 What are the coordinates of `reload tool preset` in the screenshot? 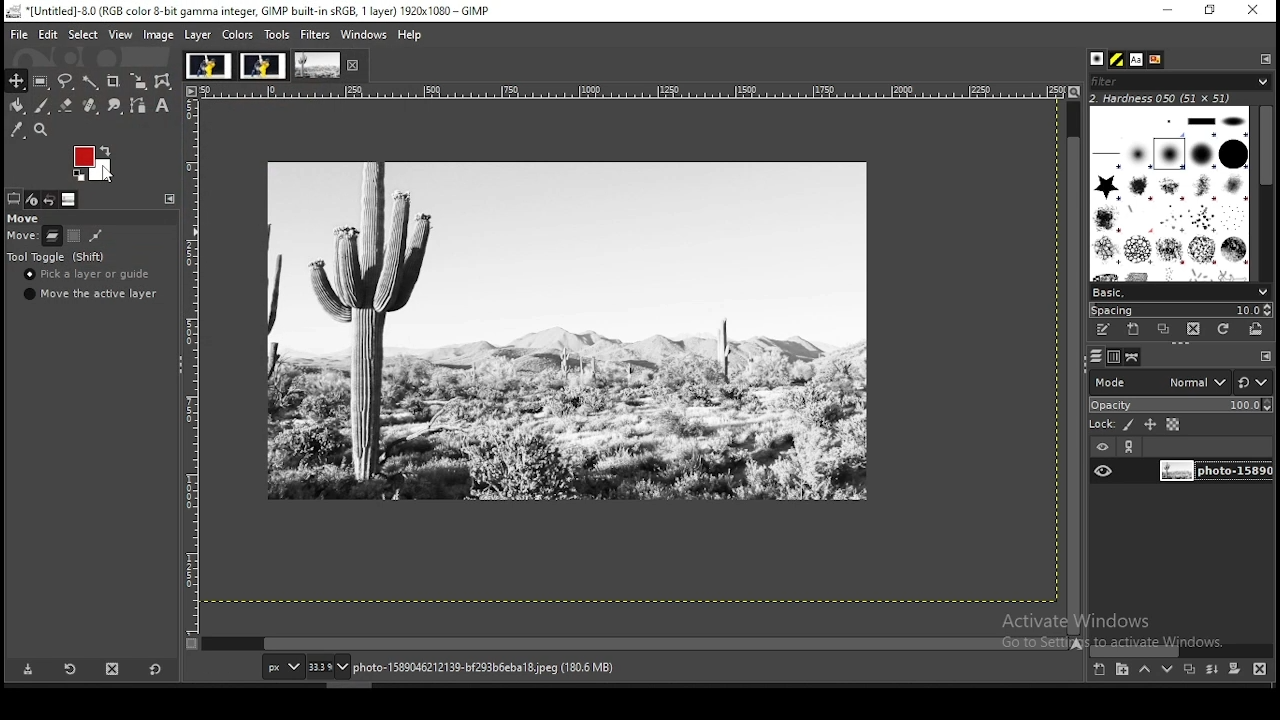 It's located at (72, 668).